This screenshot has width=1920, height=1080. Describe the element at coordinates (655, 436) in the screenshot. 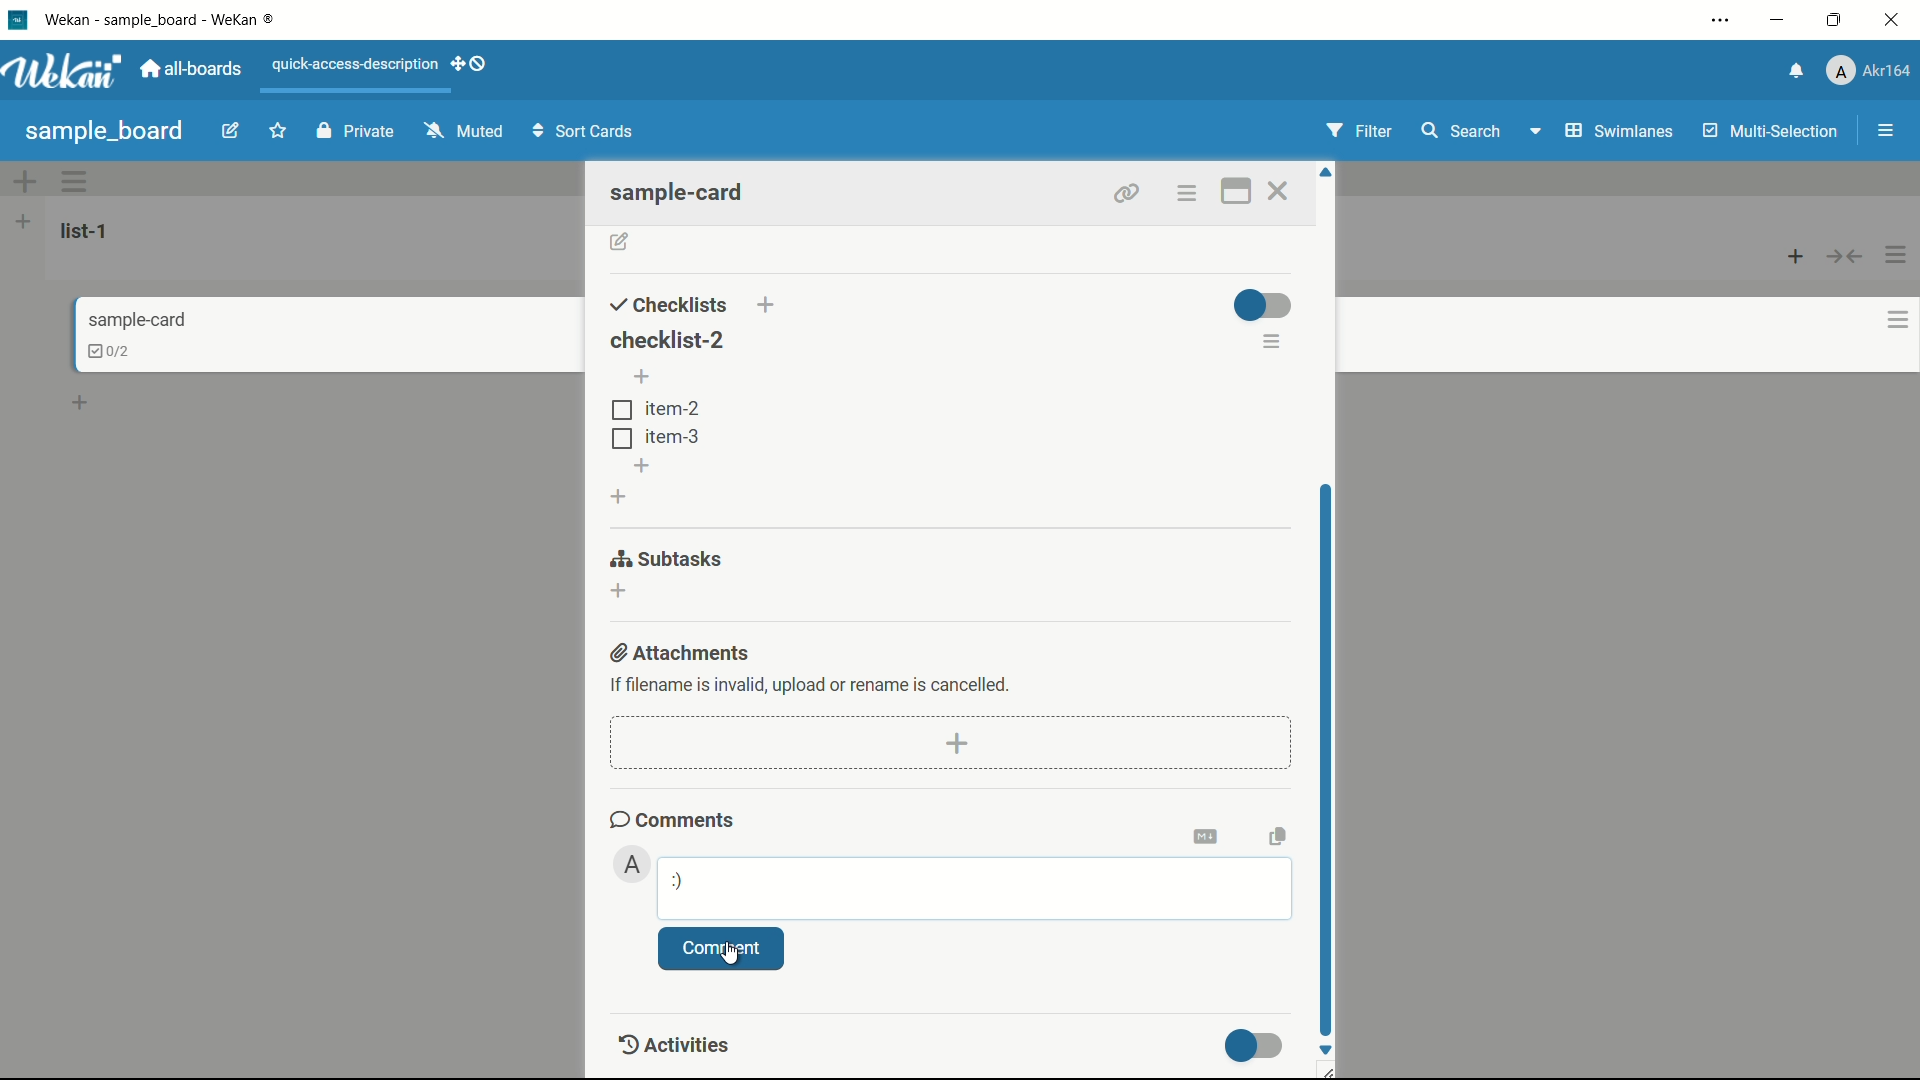

I see `tem-3` at that location.